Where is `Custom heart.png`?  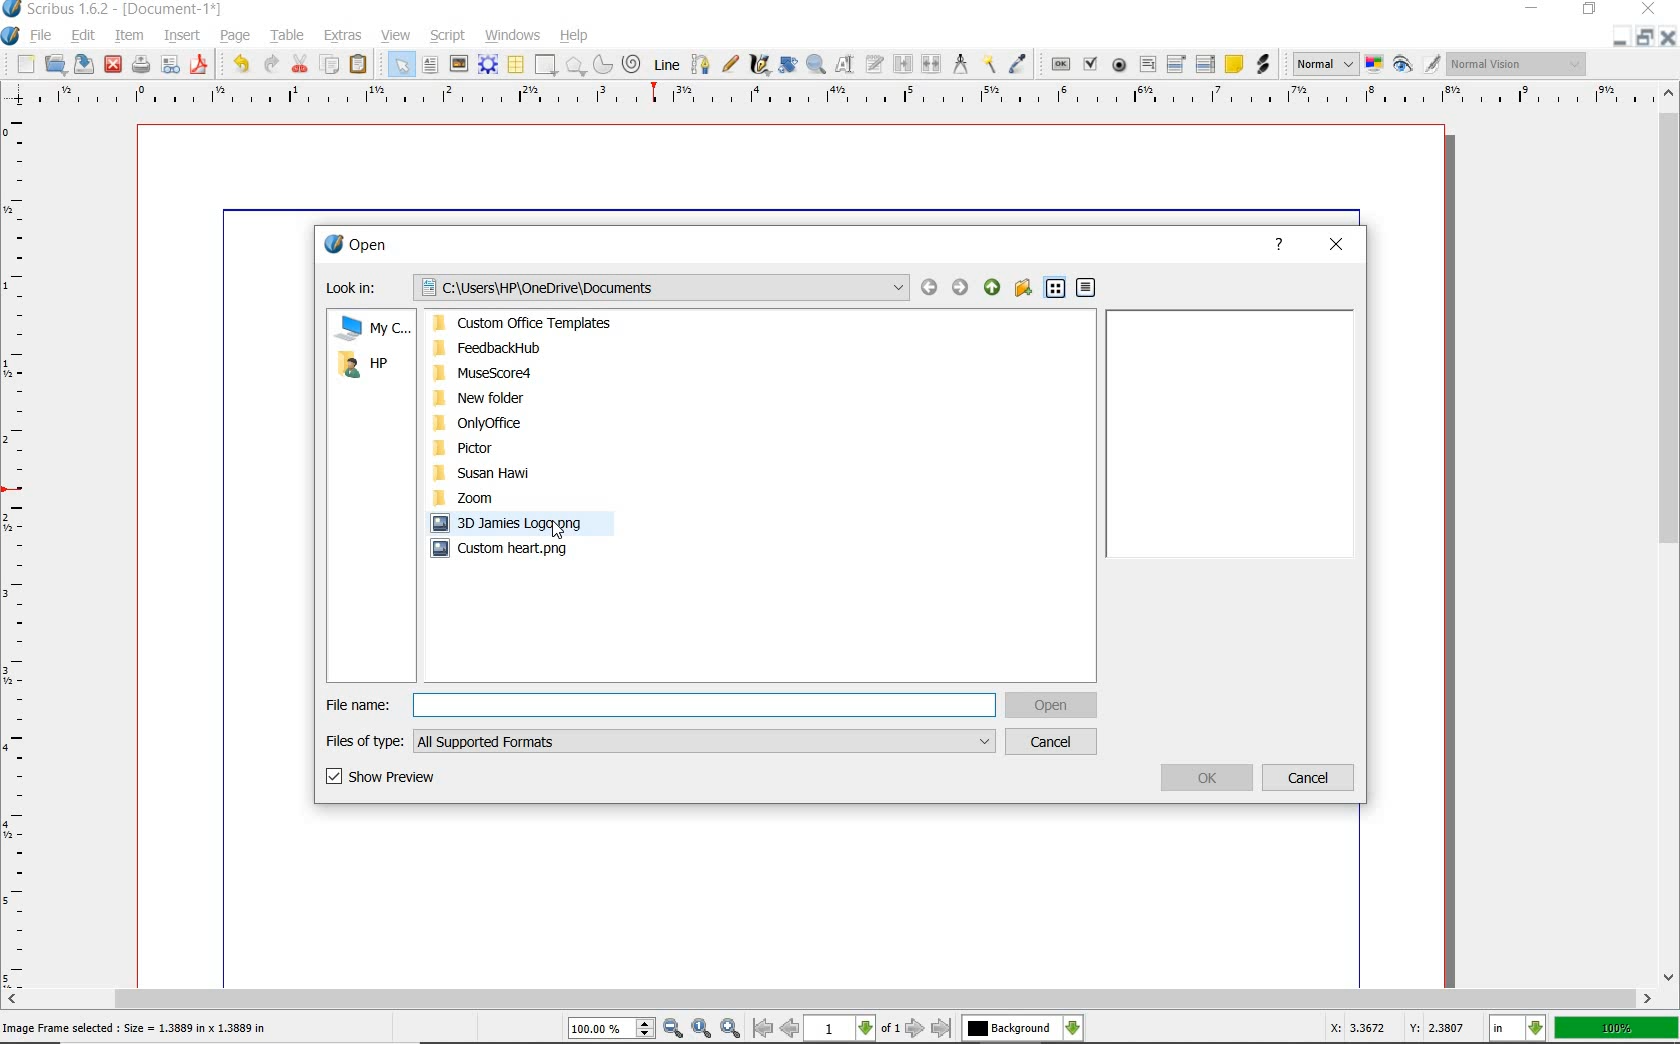
Custom heart.png is located at coordinates (537, 549).